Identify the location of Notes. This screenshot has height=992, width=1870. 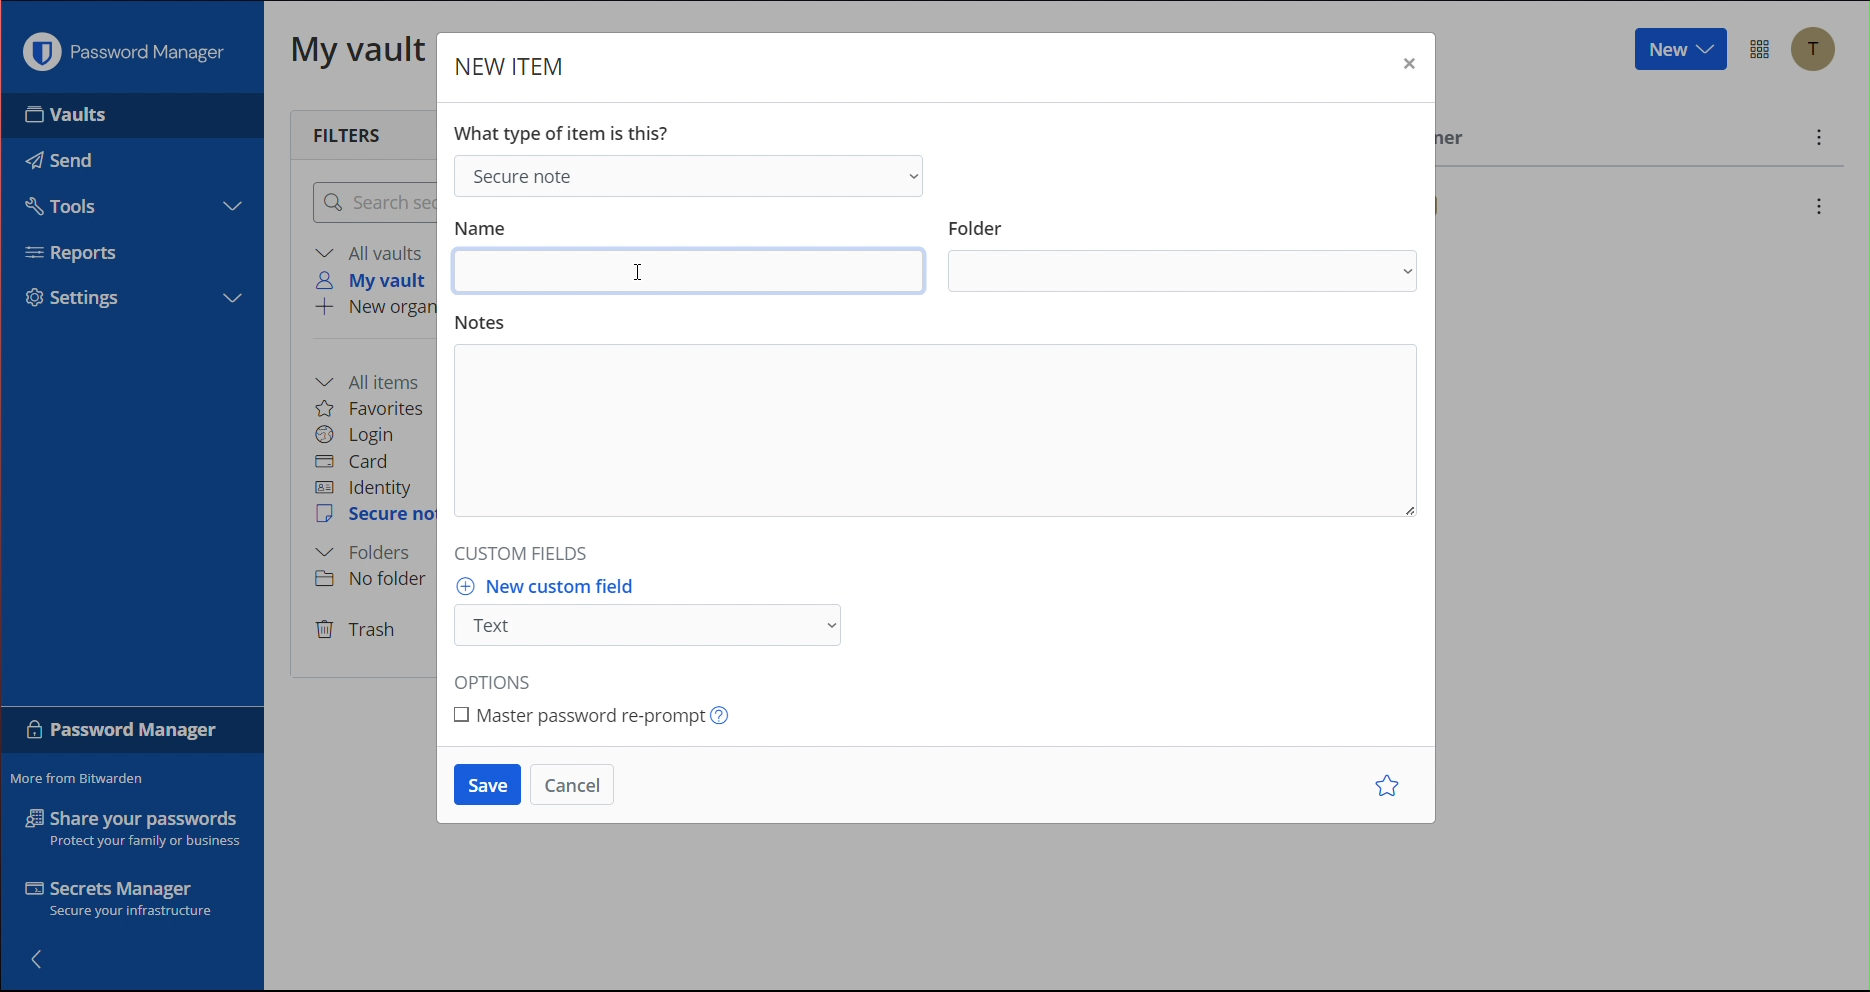
(484, 323).